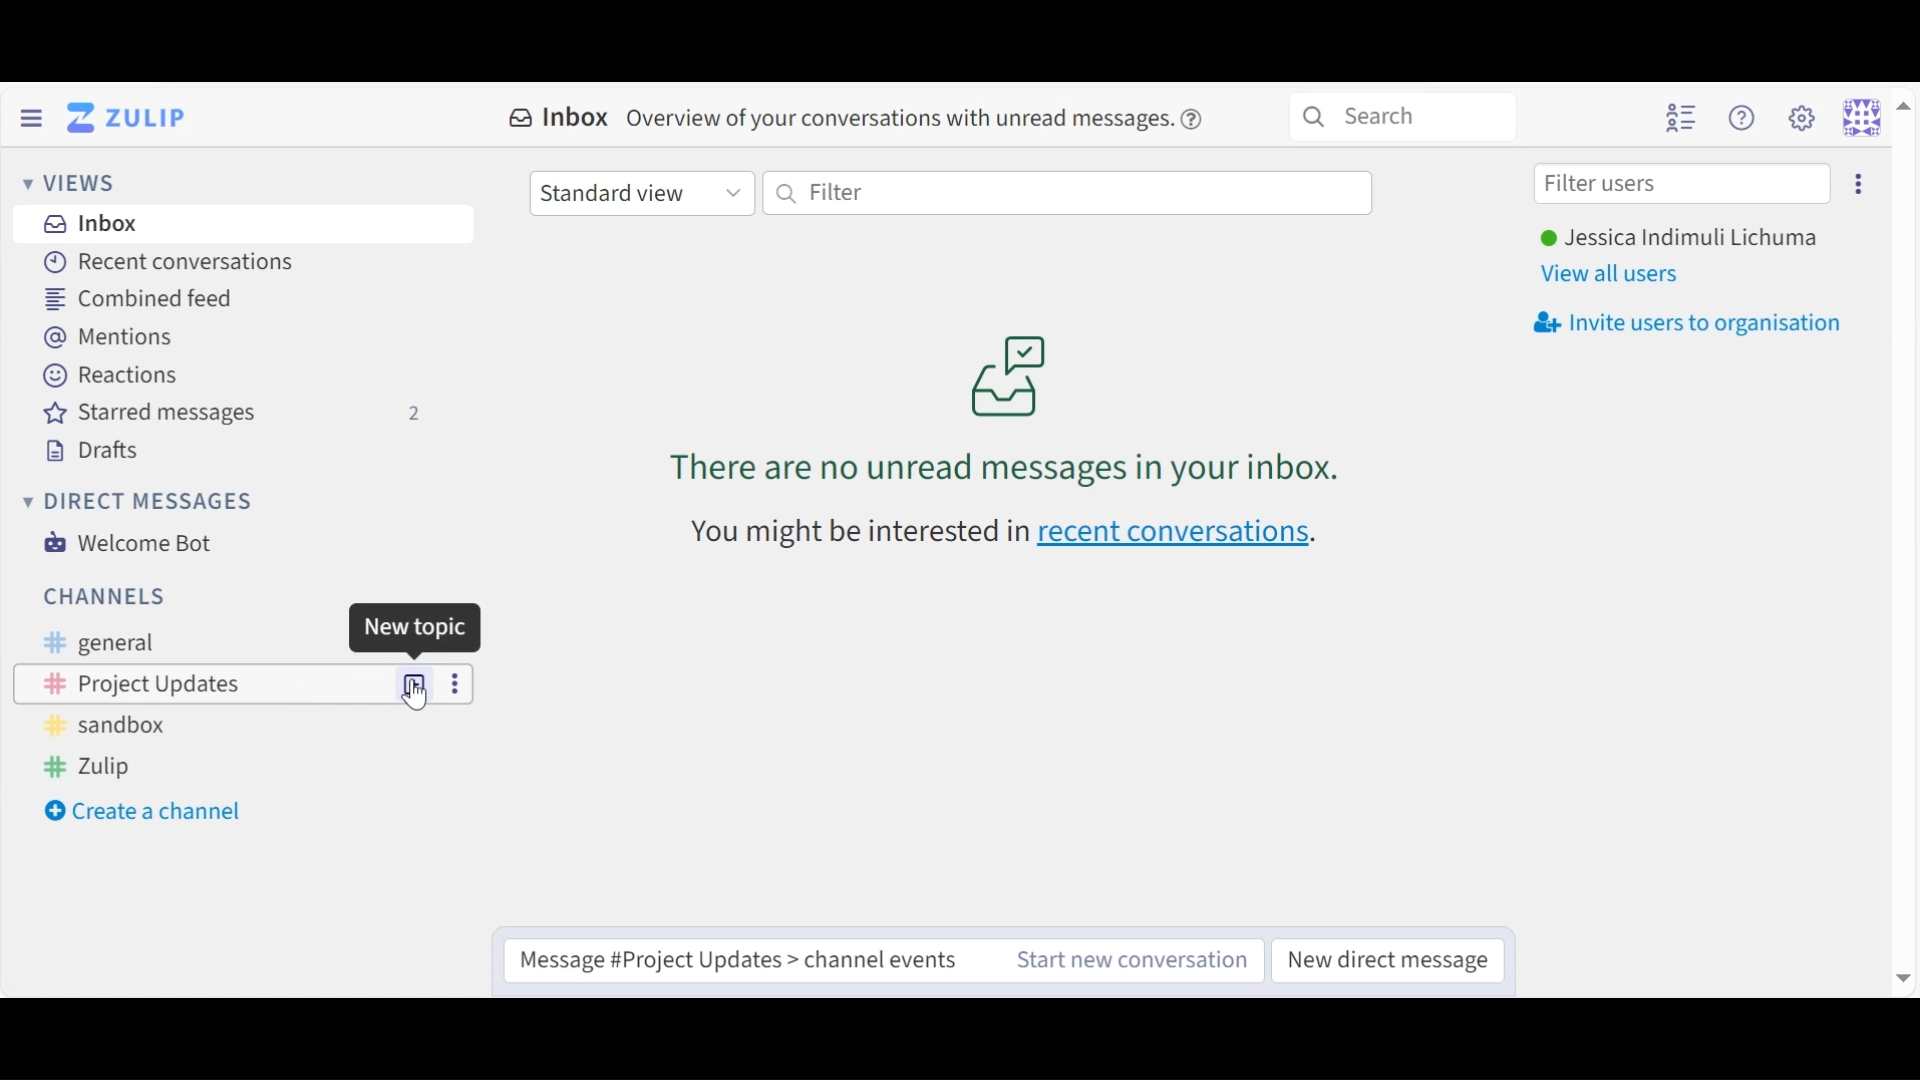 The image size is (1920, 1080). I want to click on Username, so click(1678, 239).